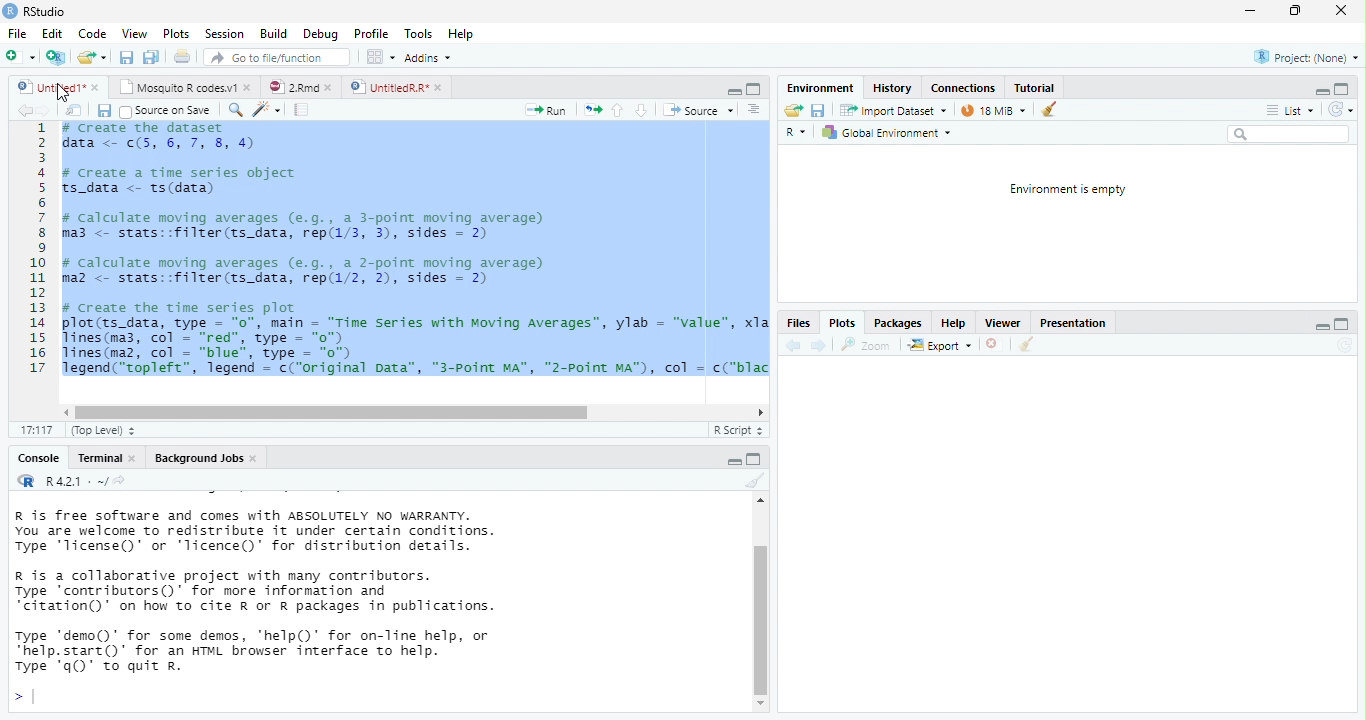  What do you see at coordinates (46, 86) in the screenshot?
I see `untitled 1` at bounding box center [46, 86].